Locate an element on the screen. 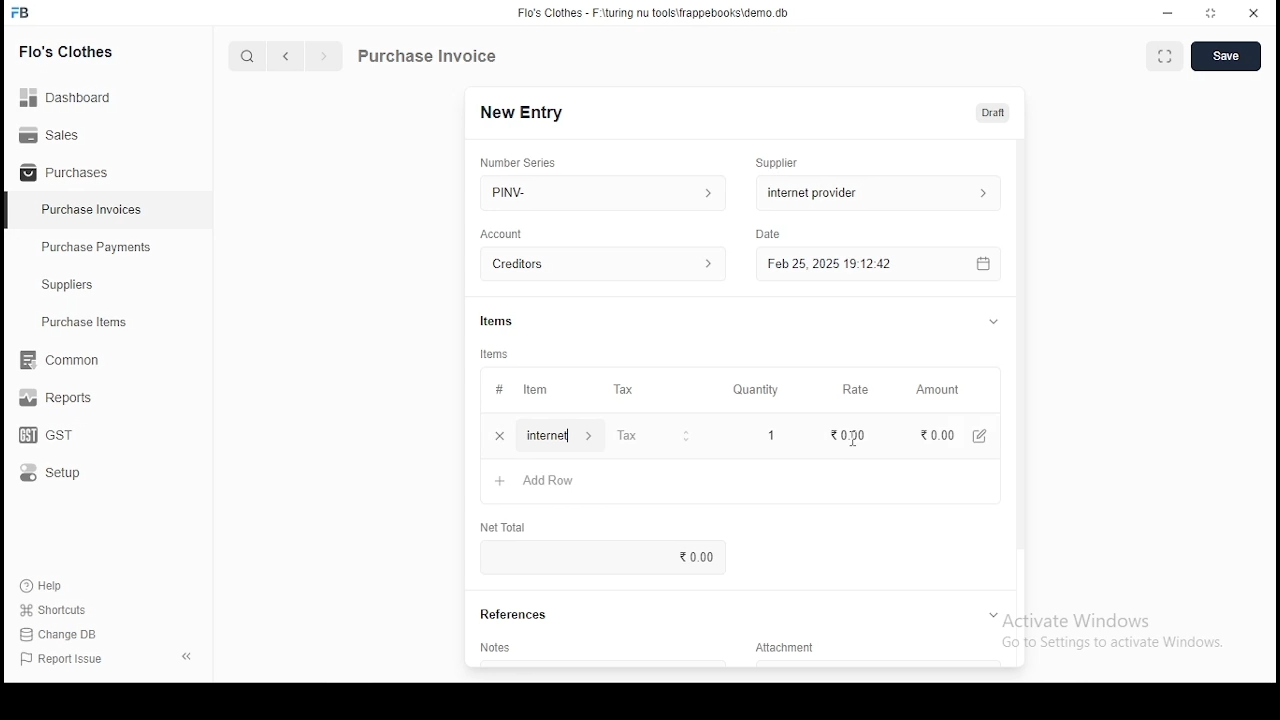 This screenshot has width=1280, height=720. 0.00 is located at coordinates (923, 435).